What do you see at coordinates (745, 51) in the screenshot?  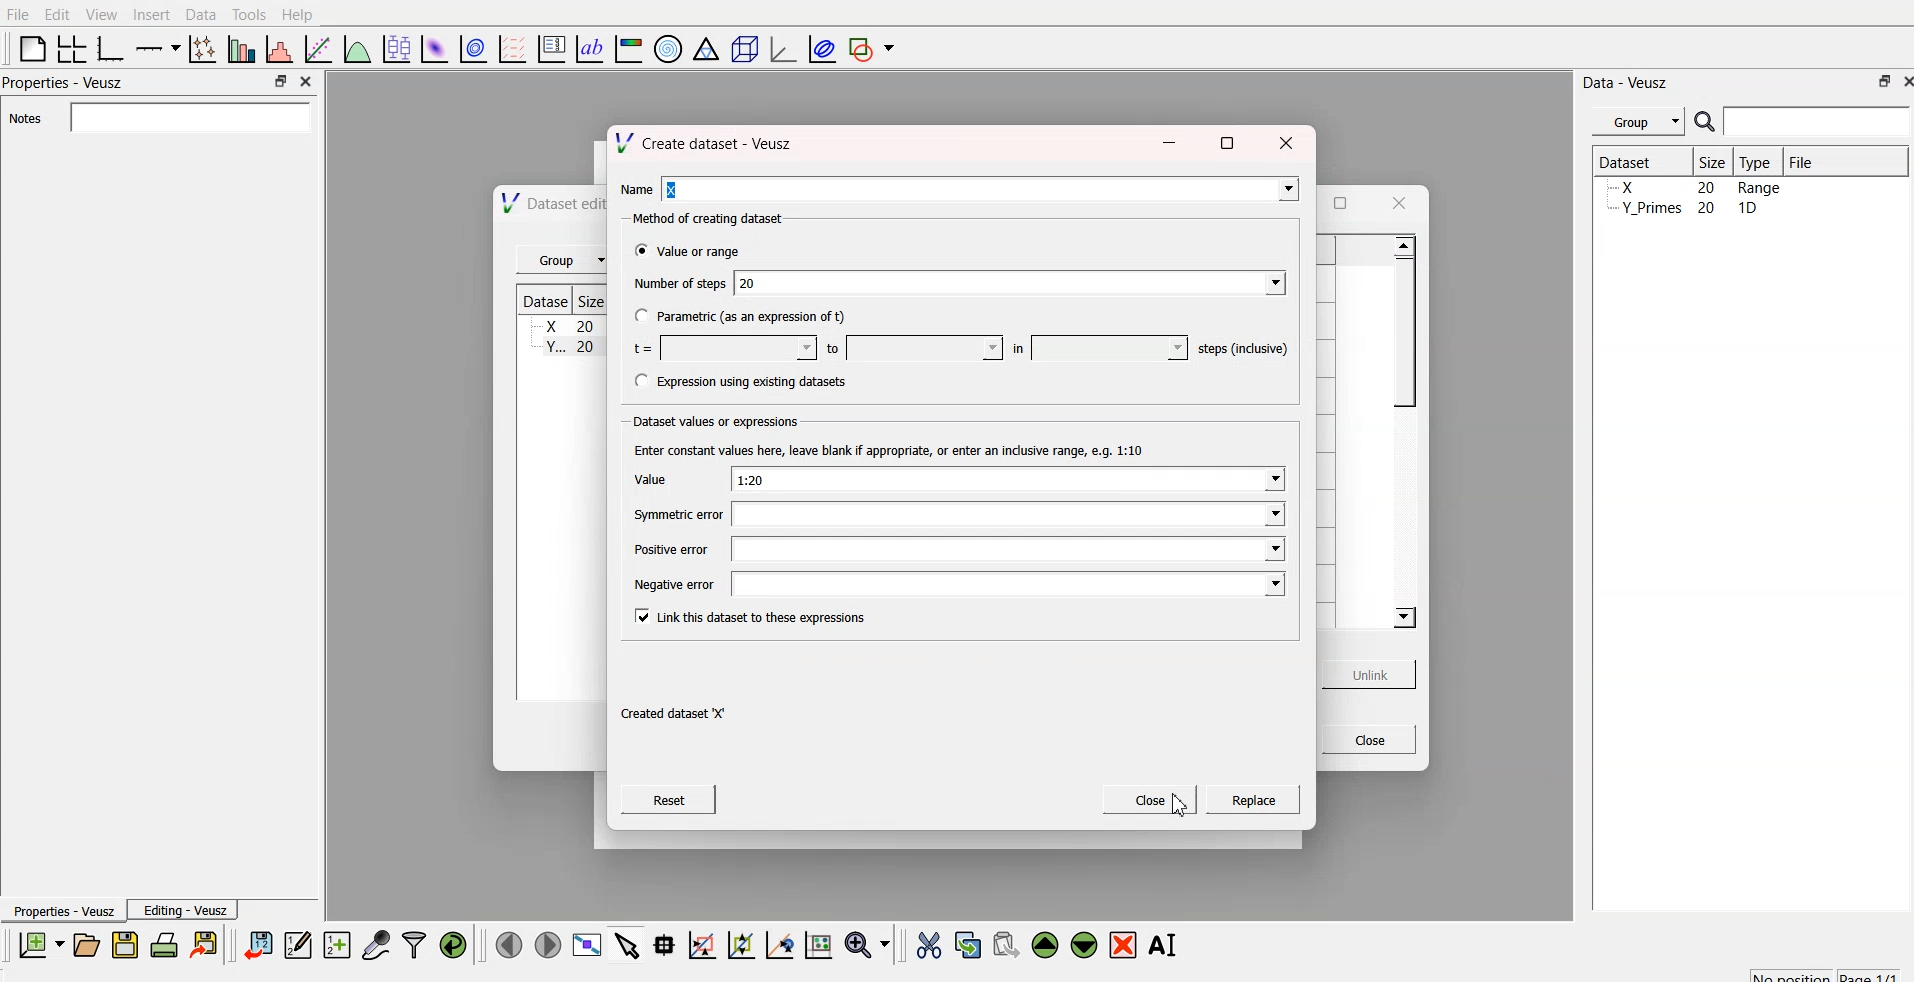 I see `3D scene` at bounding box center [745, 51].